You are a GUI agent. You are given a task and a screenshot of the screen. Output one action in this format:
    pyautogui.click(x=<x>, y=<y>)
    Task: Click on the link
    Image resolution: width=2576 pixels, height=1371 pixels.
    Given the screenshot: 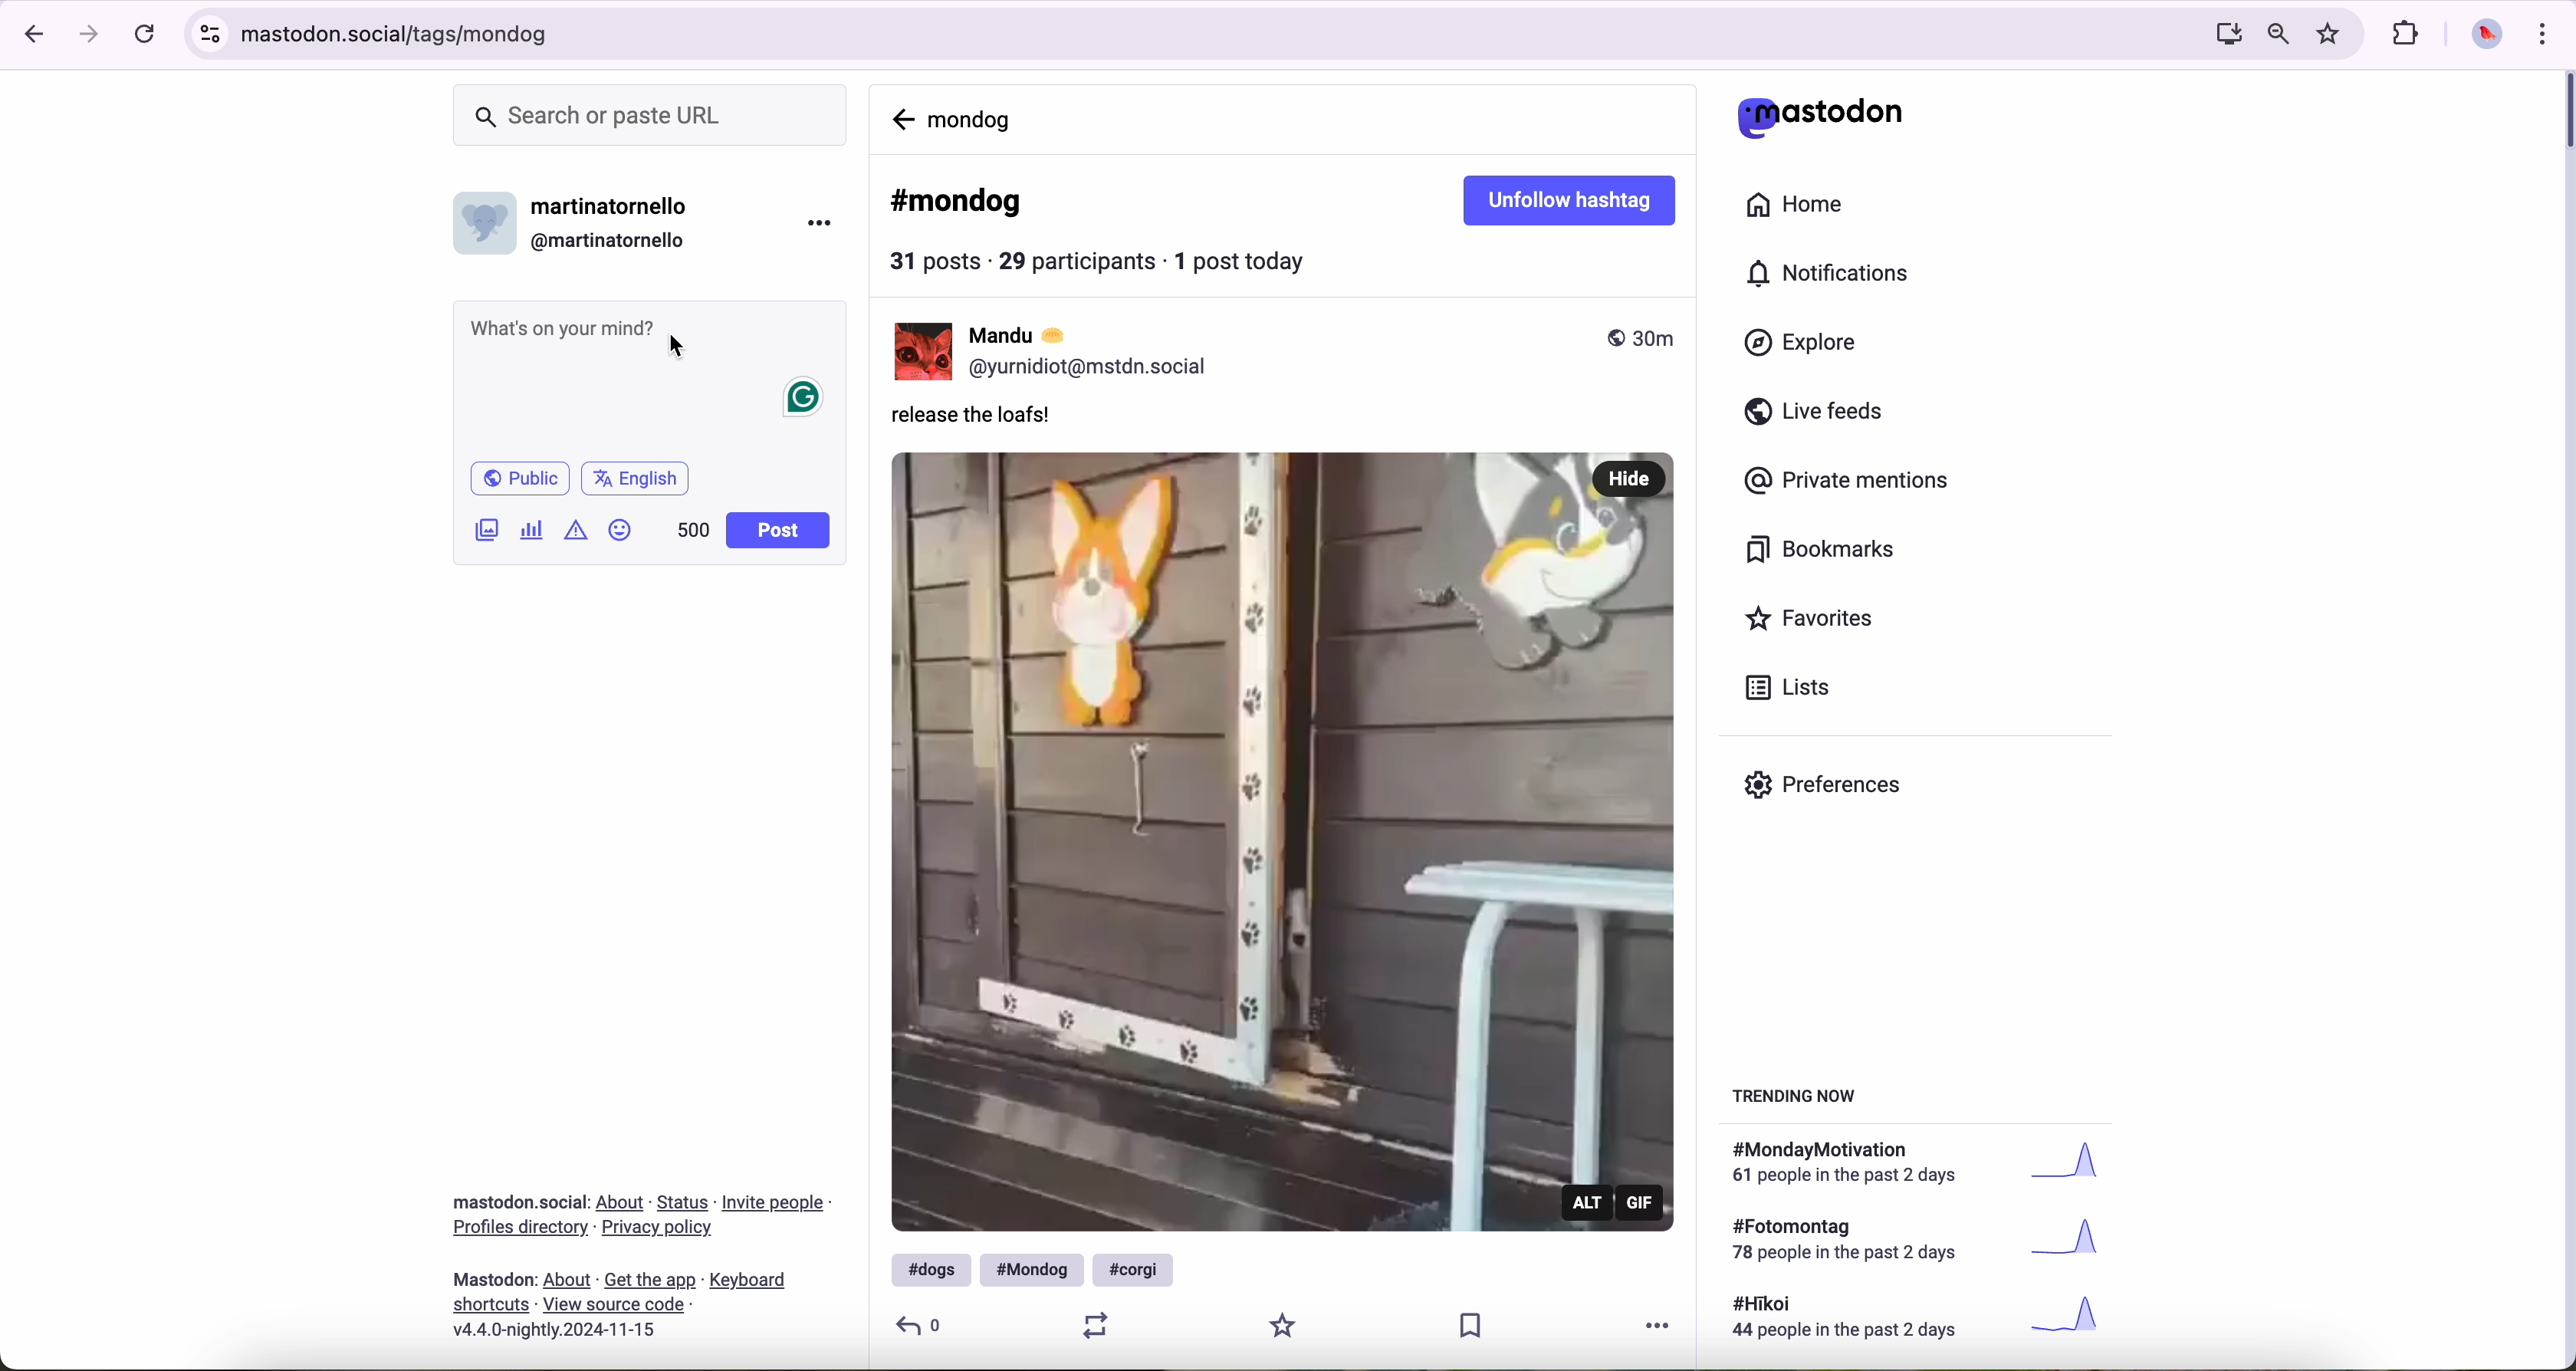 What is the action you would take?
    pyautogui.click(x=775, y=1206)
    